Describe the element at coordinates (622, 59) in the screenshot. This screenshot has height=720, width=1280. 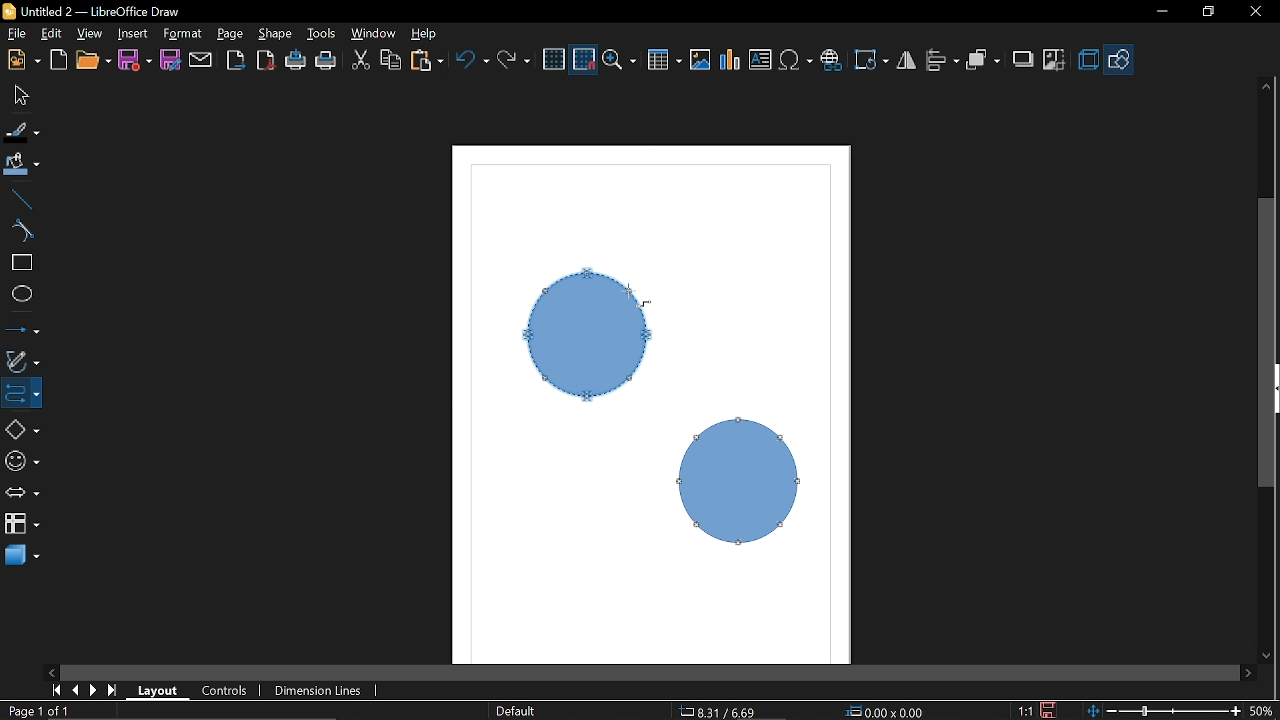
I see `Zoom` at that location.